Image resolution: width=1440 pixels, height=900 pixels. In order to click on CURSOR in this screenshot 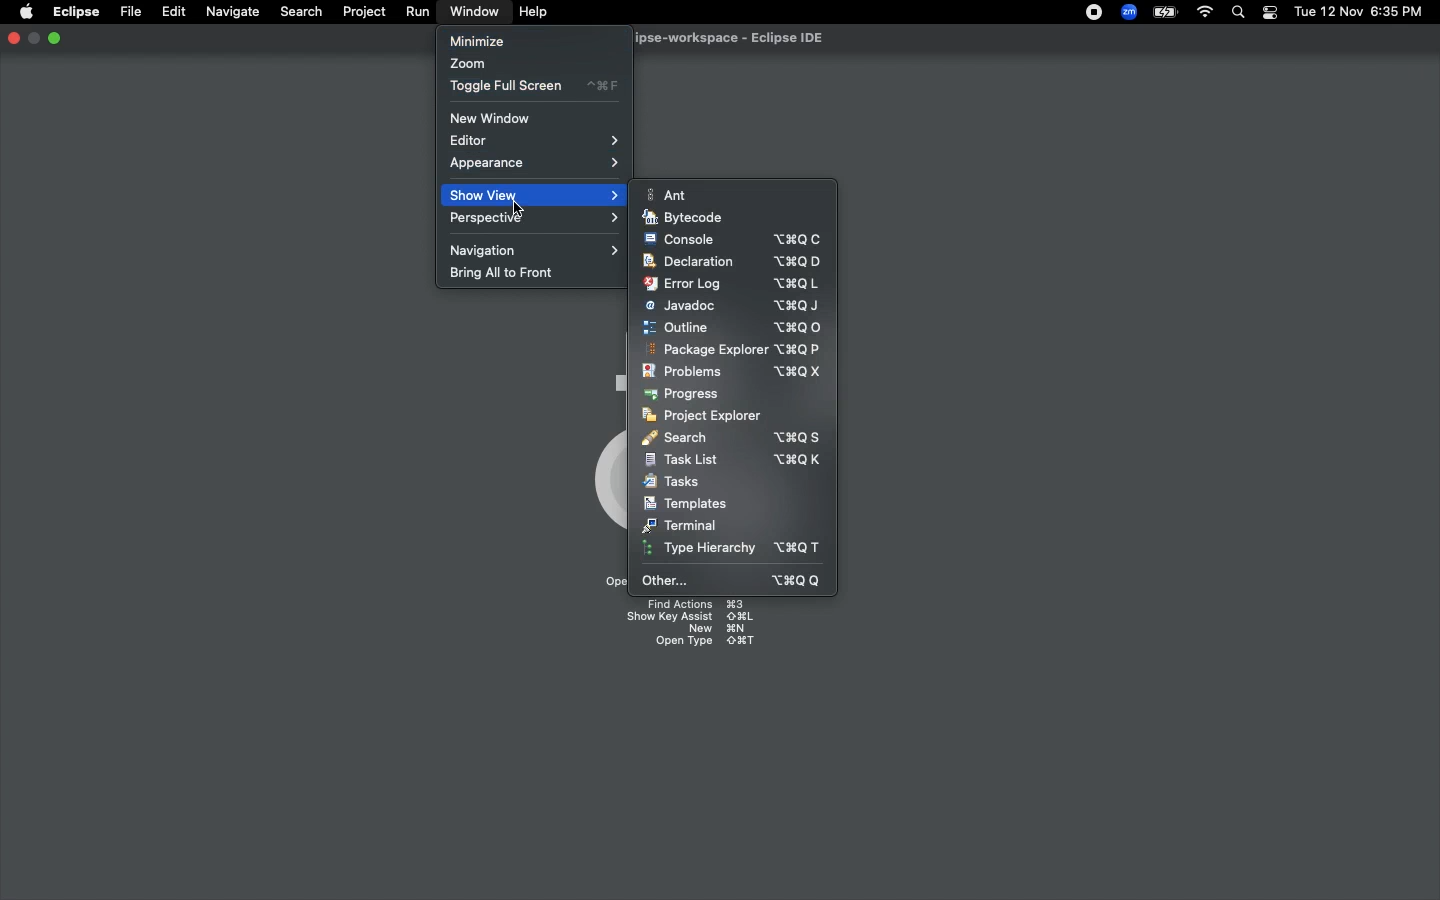, I will do `click(517, 210)`.